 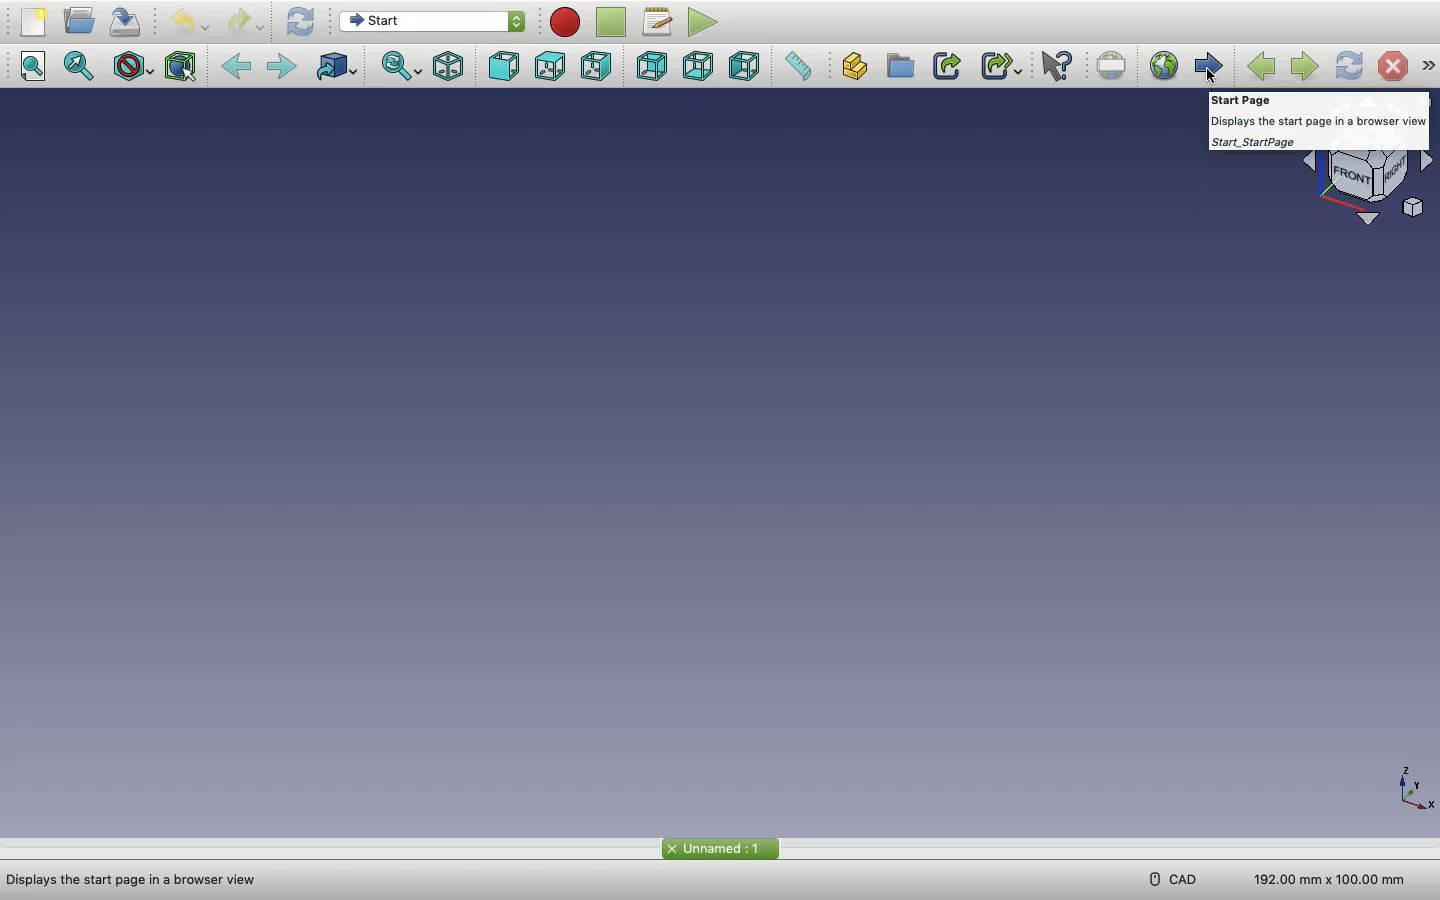 I want to click on Guide text, so click(x=1320, y=120).